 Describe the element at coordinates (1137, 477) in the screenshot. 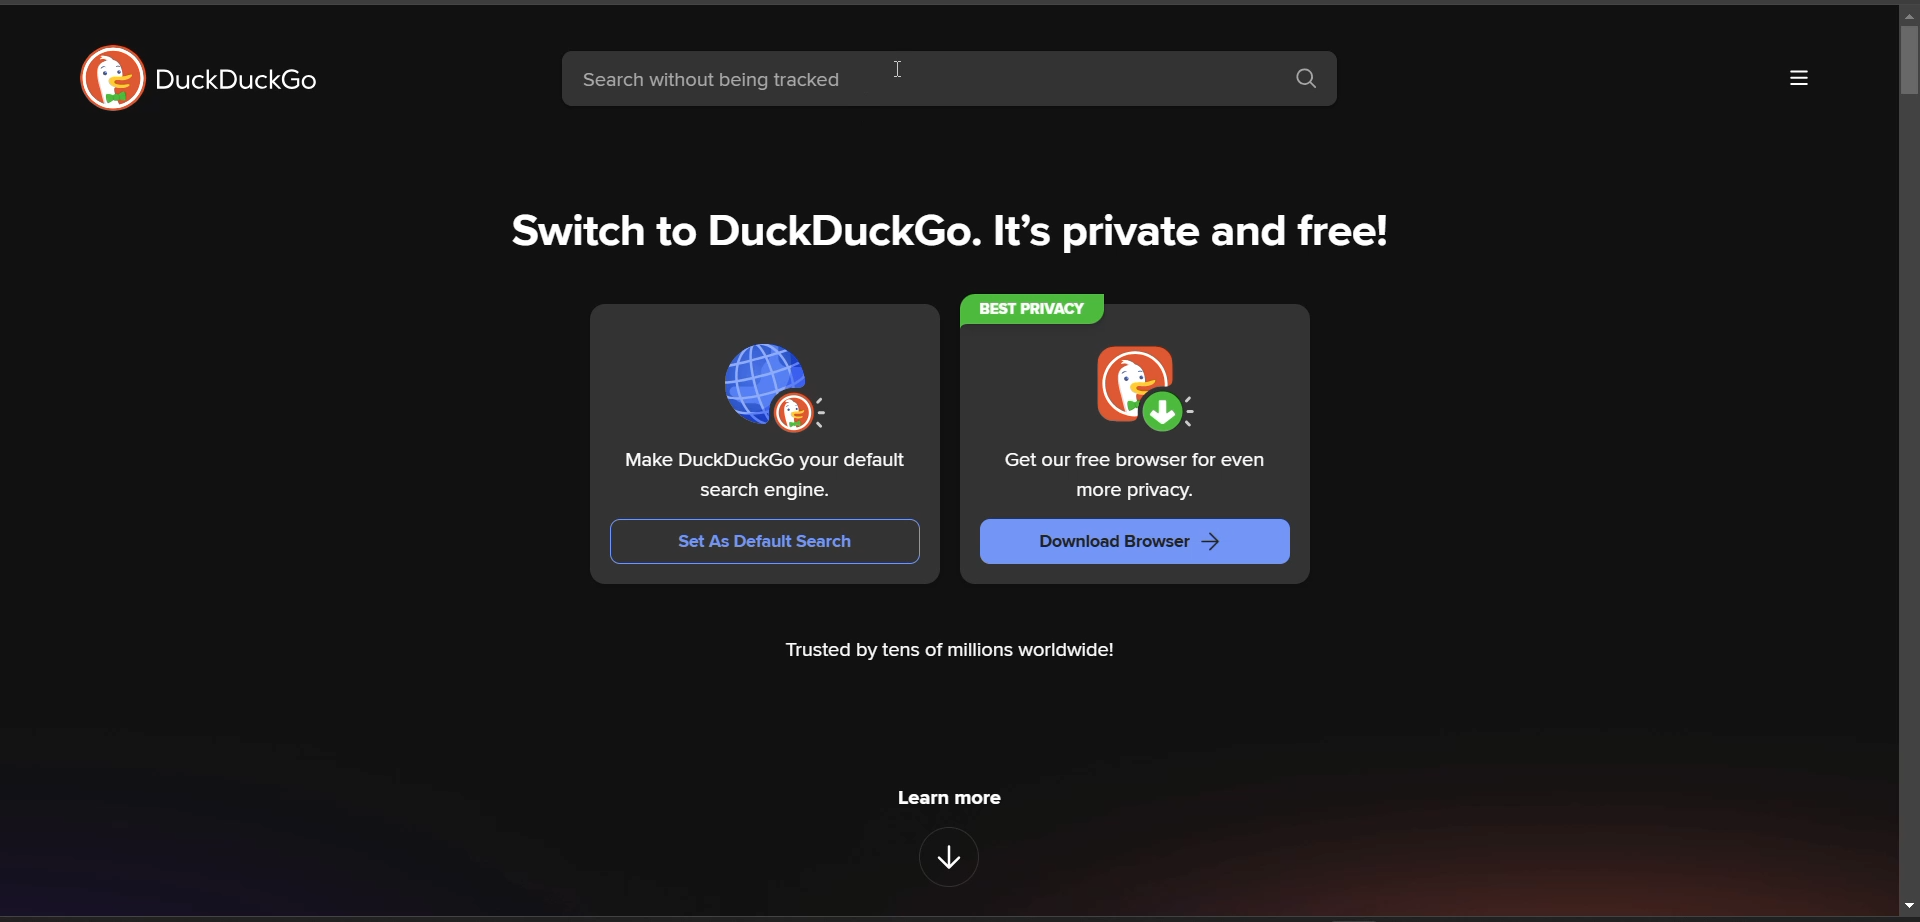

I see `Get our free browser for even
more privacy.` at that location.